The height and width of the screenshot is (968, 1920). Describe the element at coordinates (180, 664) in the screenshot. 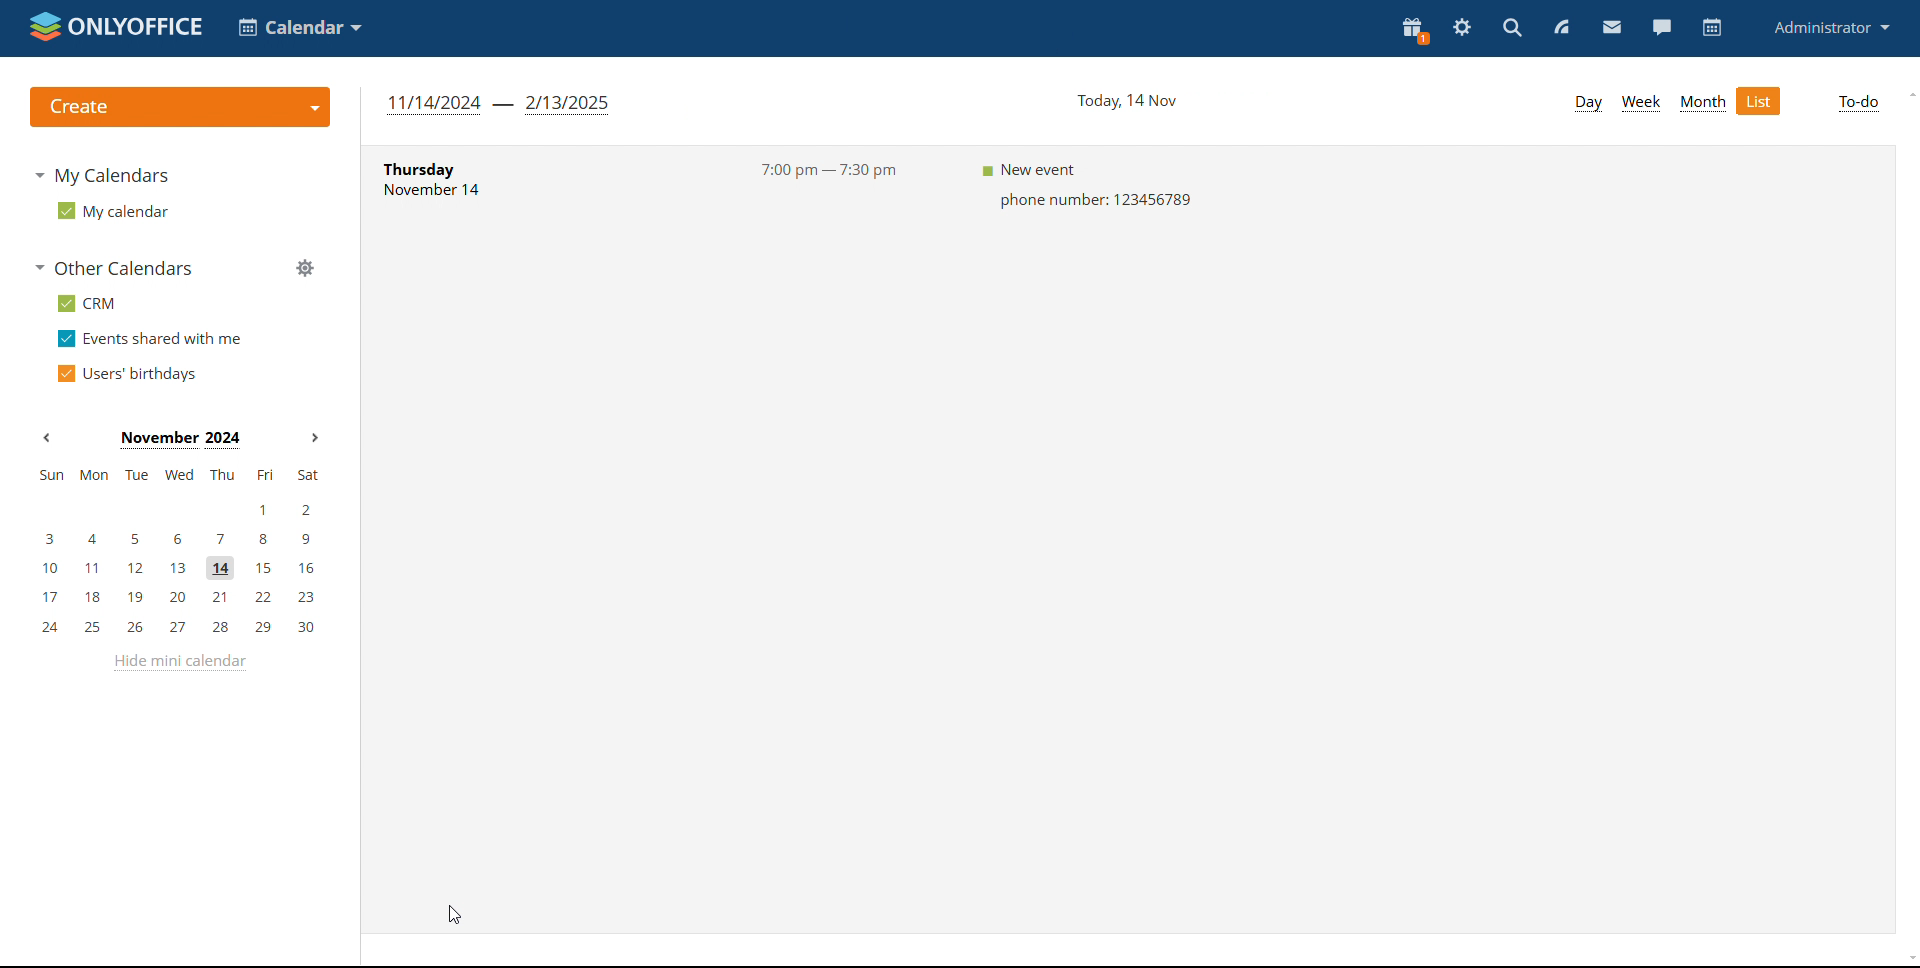

I see `hide mini calendar` at that location.